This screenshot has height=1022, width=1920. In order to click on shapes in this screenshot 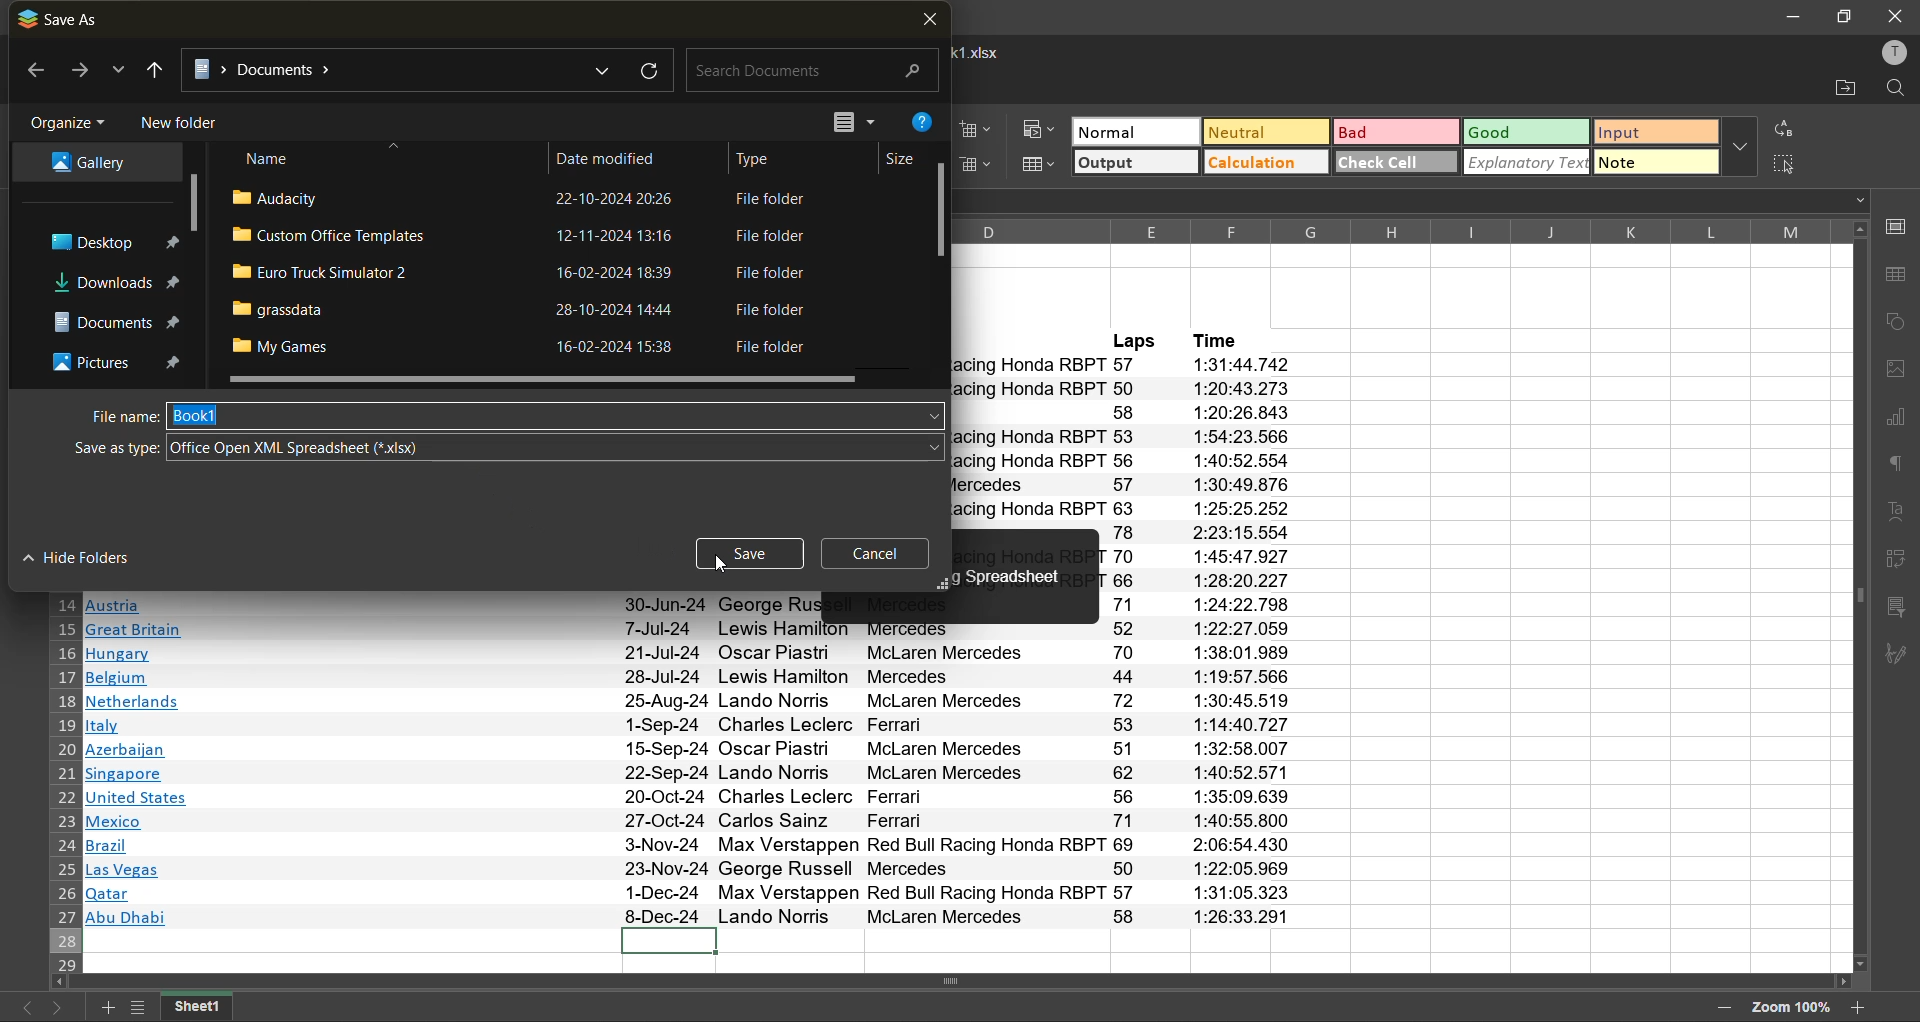, I will do `click(1900, 324)`.